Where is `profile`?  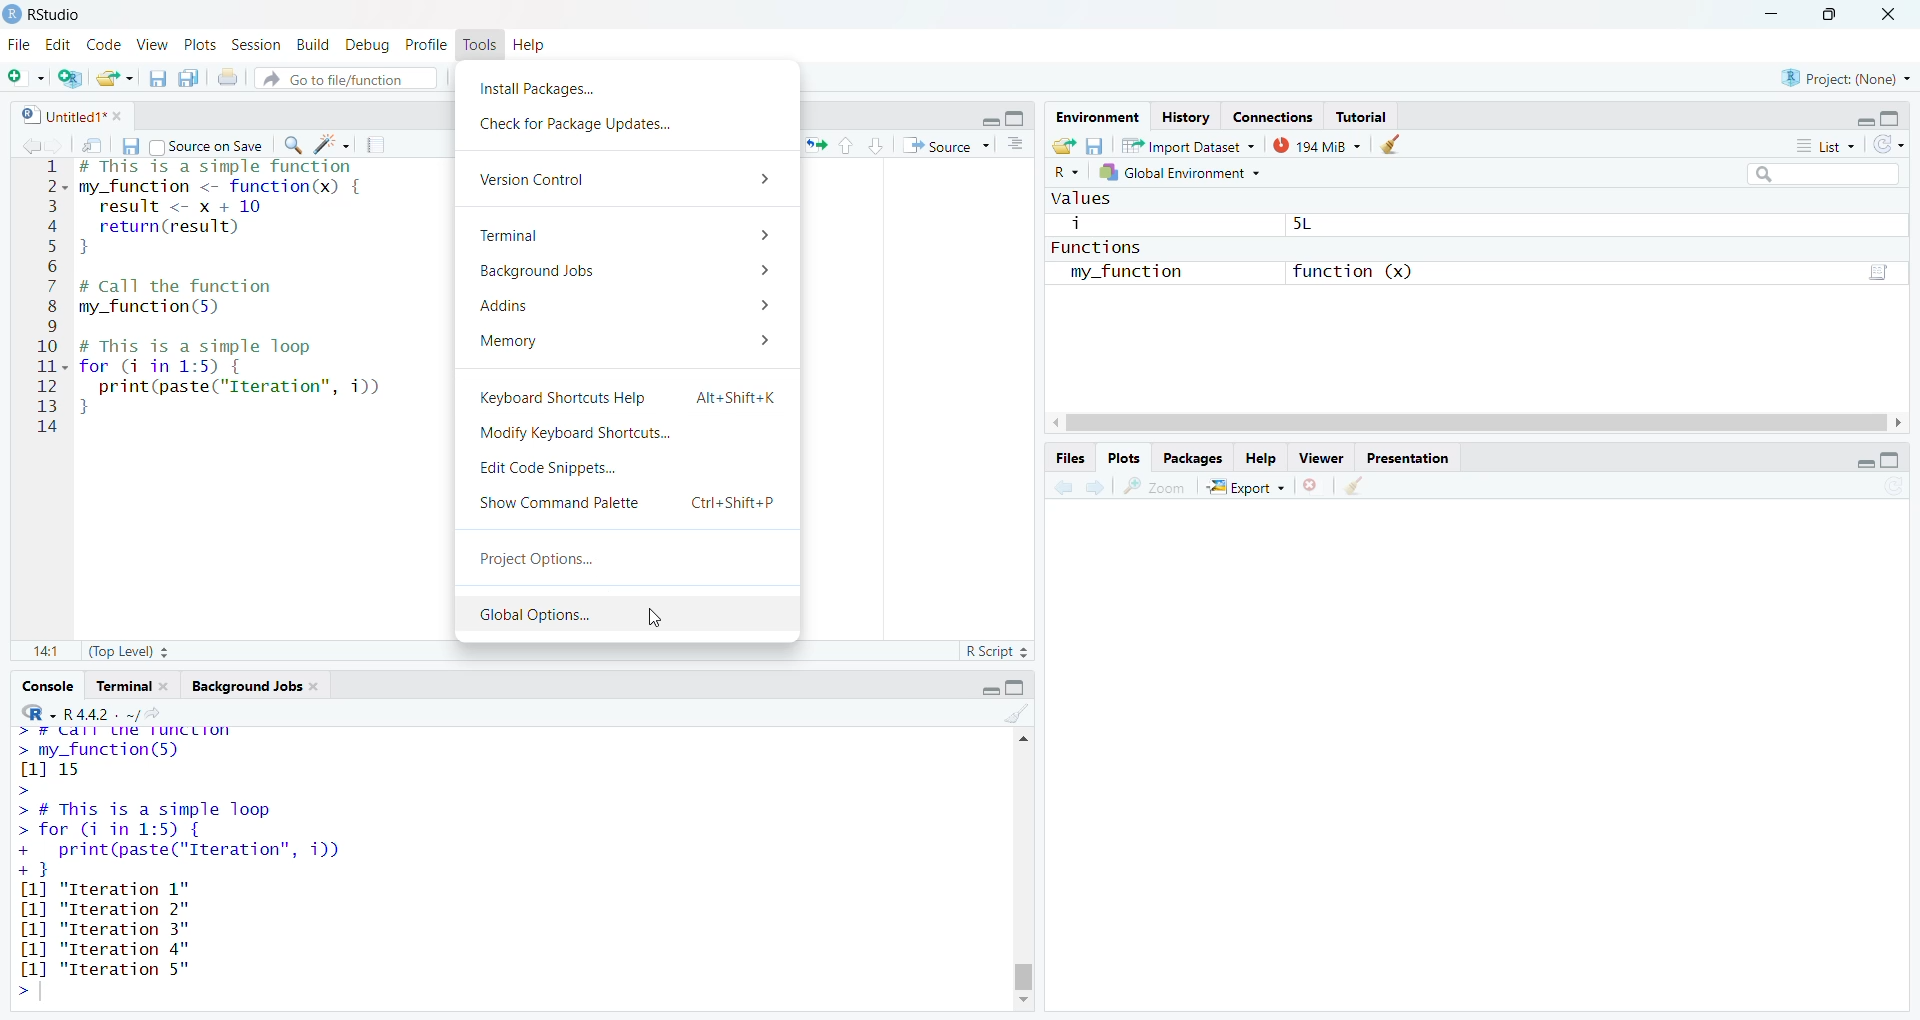 profile is located at coordinates (430, 43).